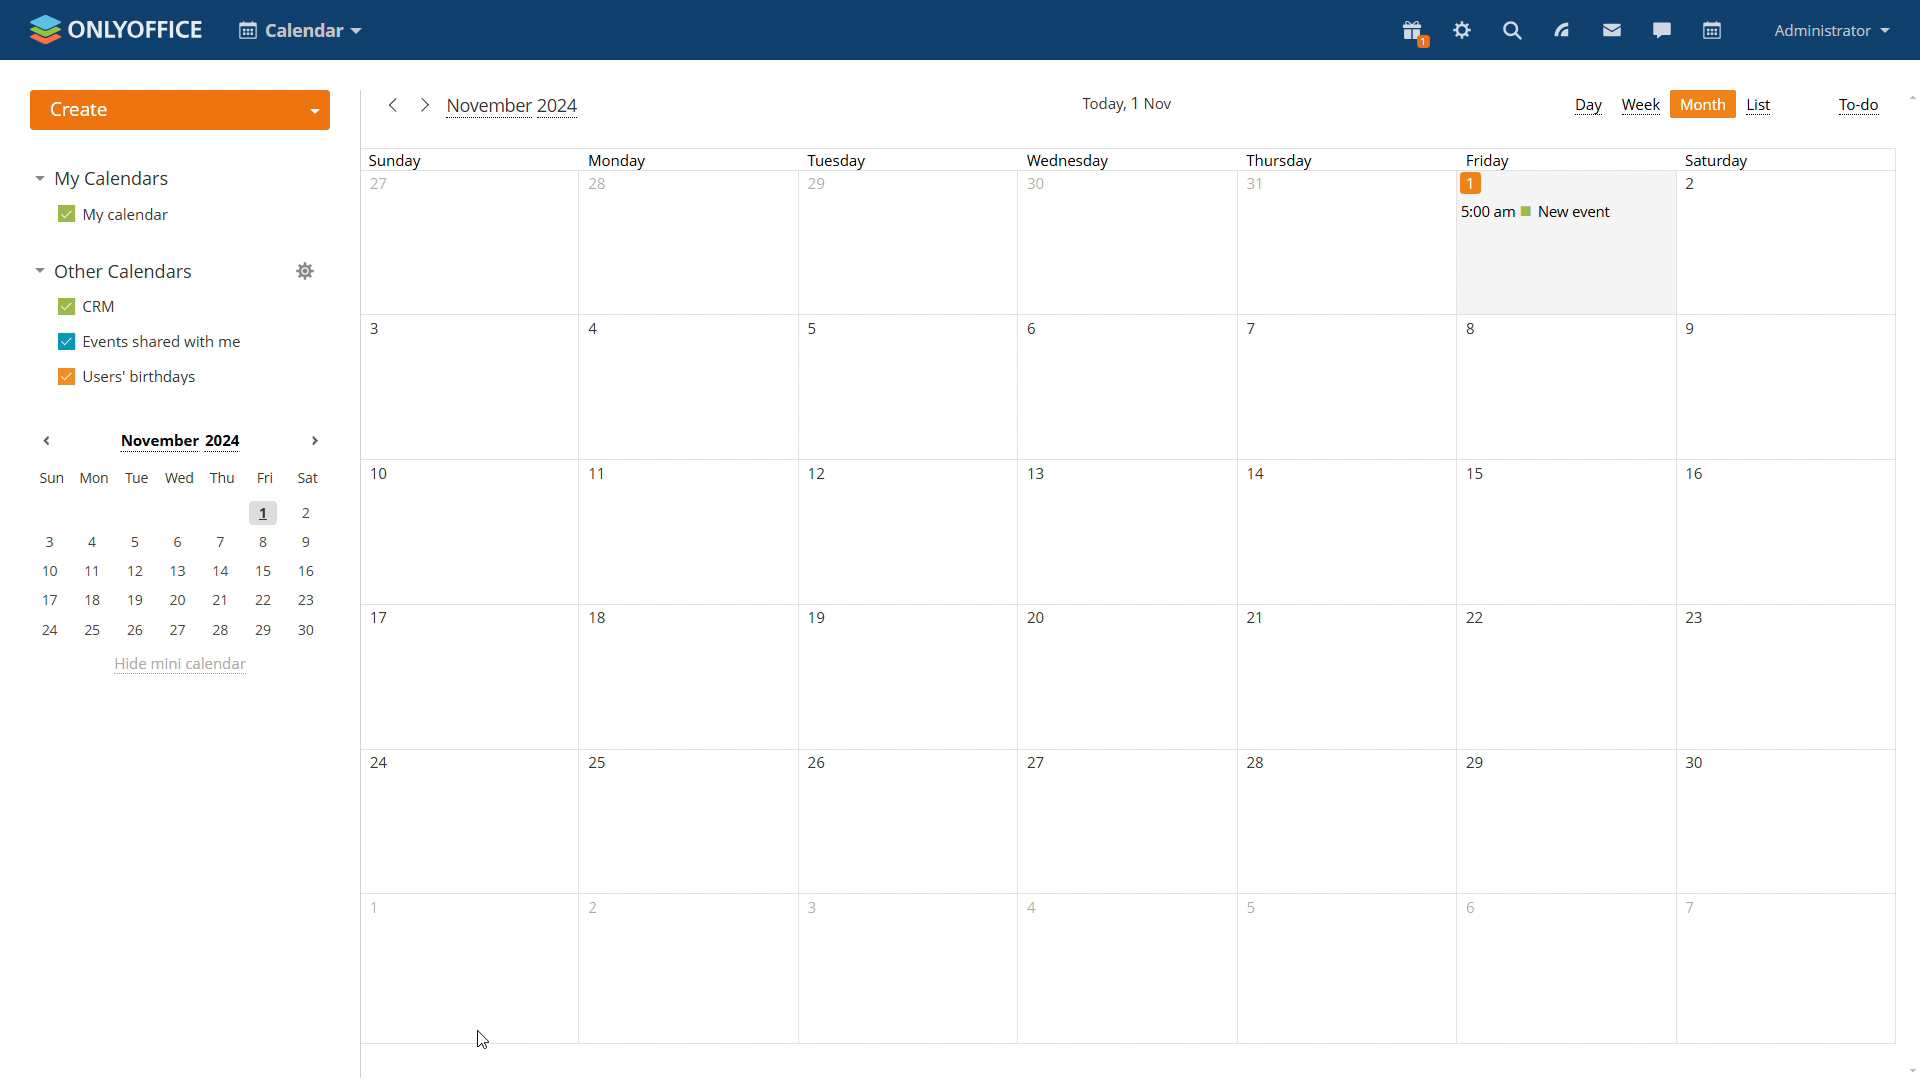  I want to click on scroll up, so click(1911, 96).